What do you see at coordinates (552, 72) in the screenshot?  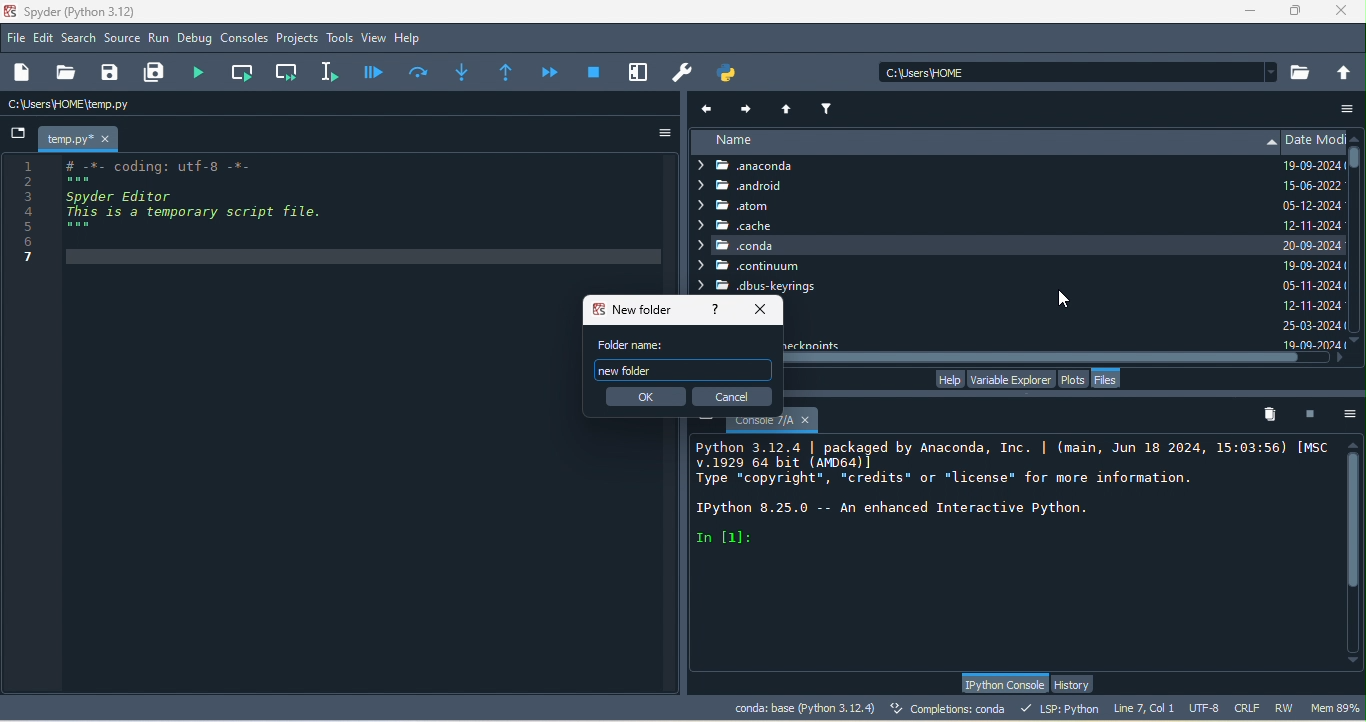 I see `continue execution` at bounding box center [552, 72].